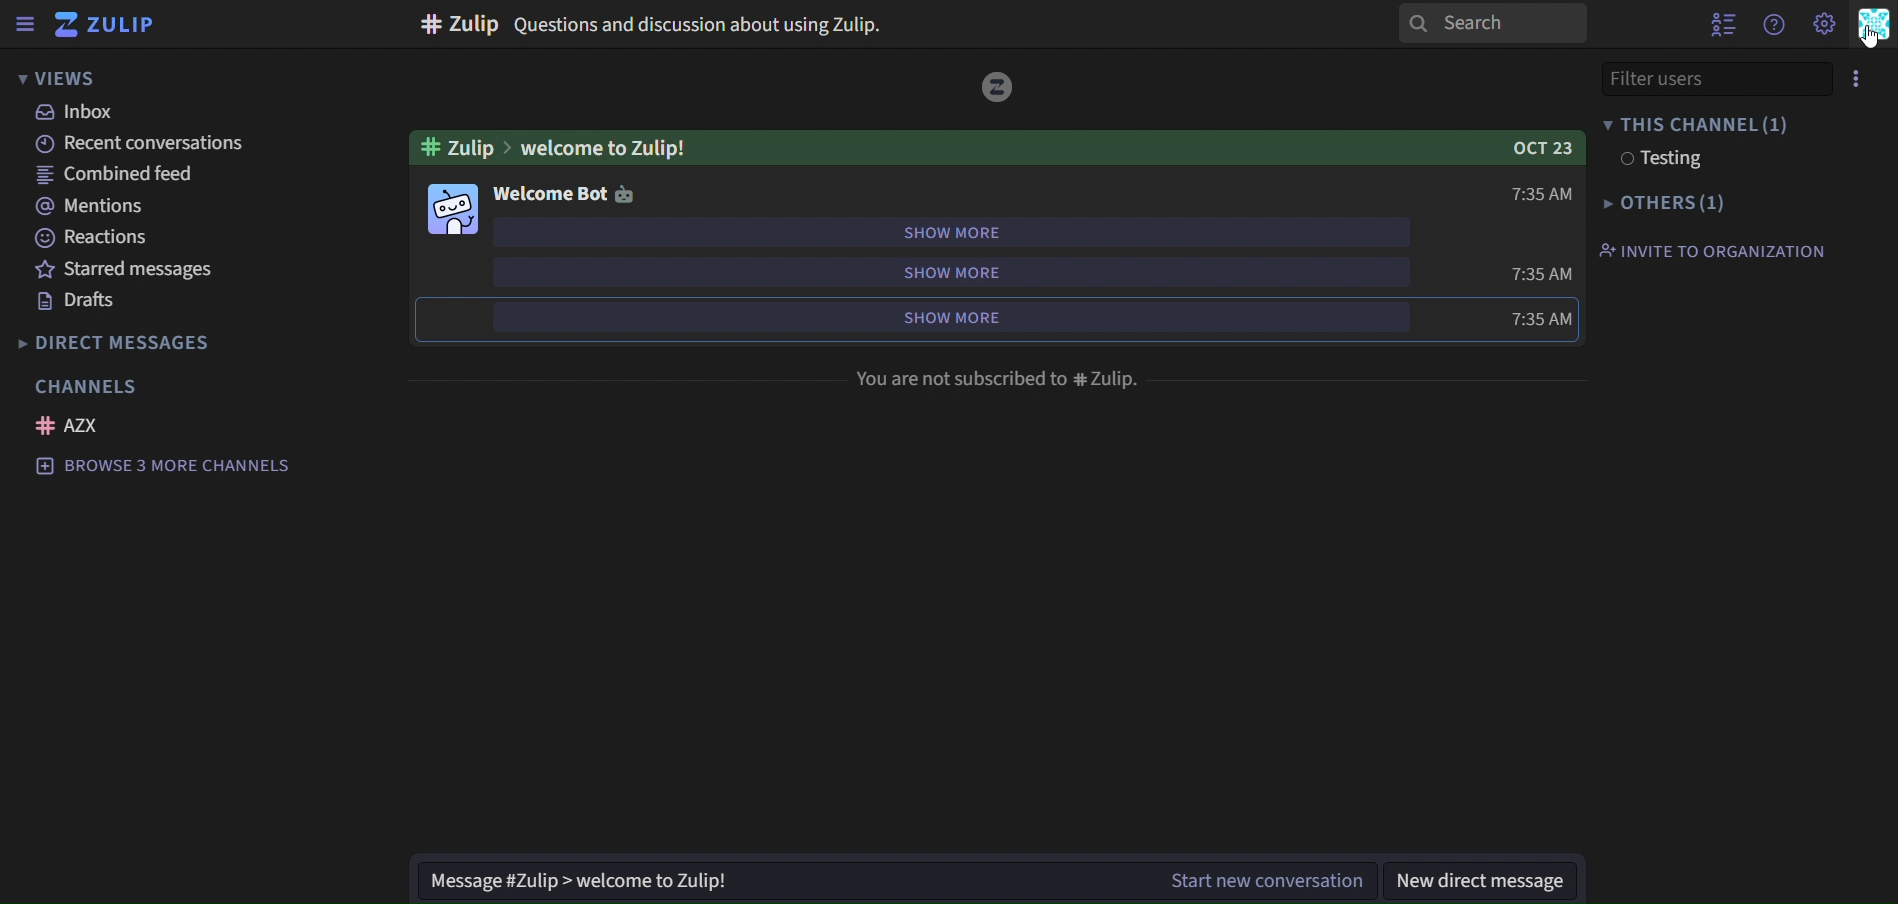  Describe the element at coordinates (1714, 251) in the screenshot. I see `invite to organisation` at that location.